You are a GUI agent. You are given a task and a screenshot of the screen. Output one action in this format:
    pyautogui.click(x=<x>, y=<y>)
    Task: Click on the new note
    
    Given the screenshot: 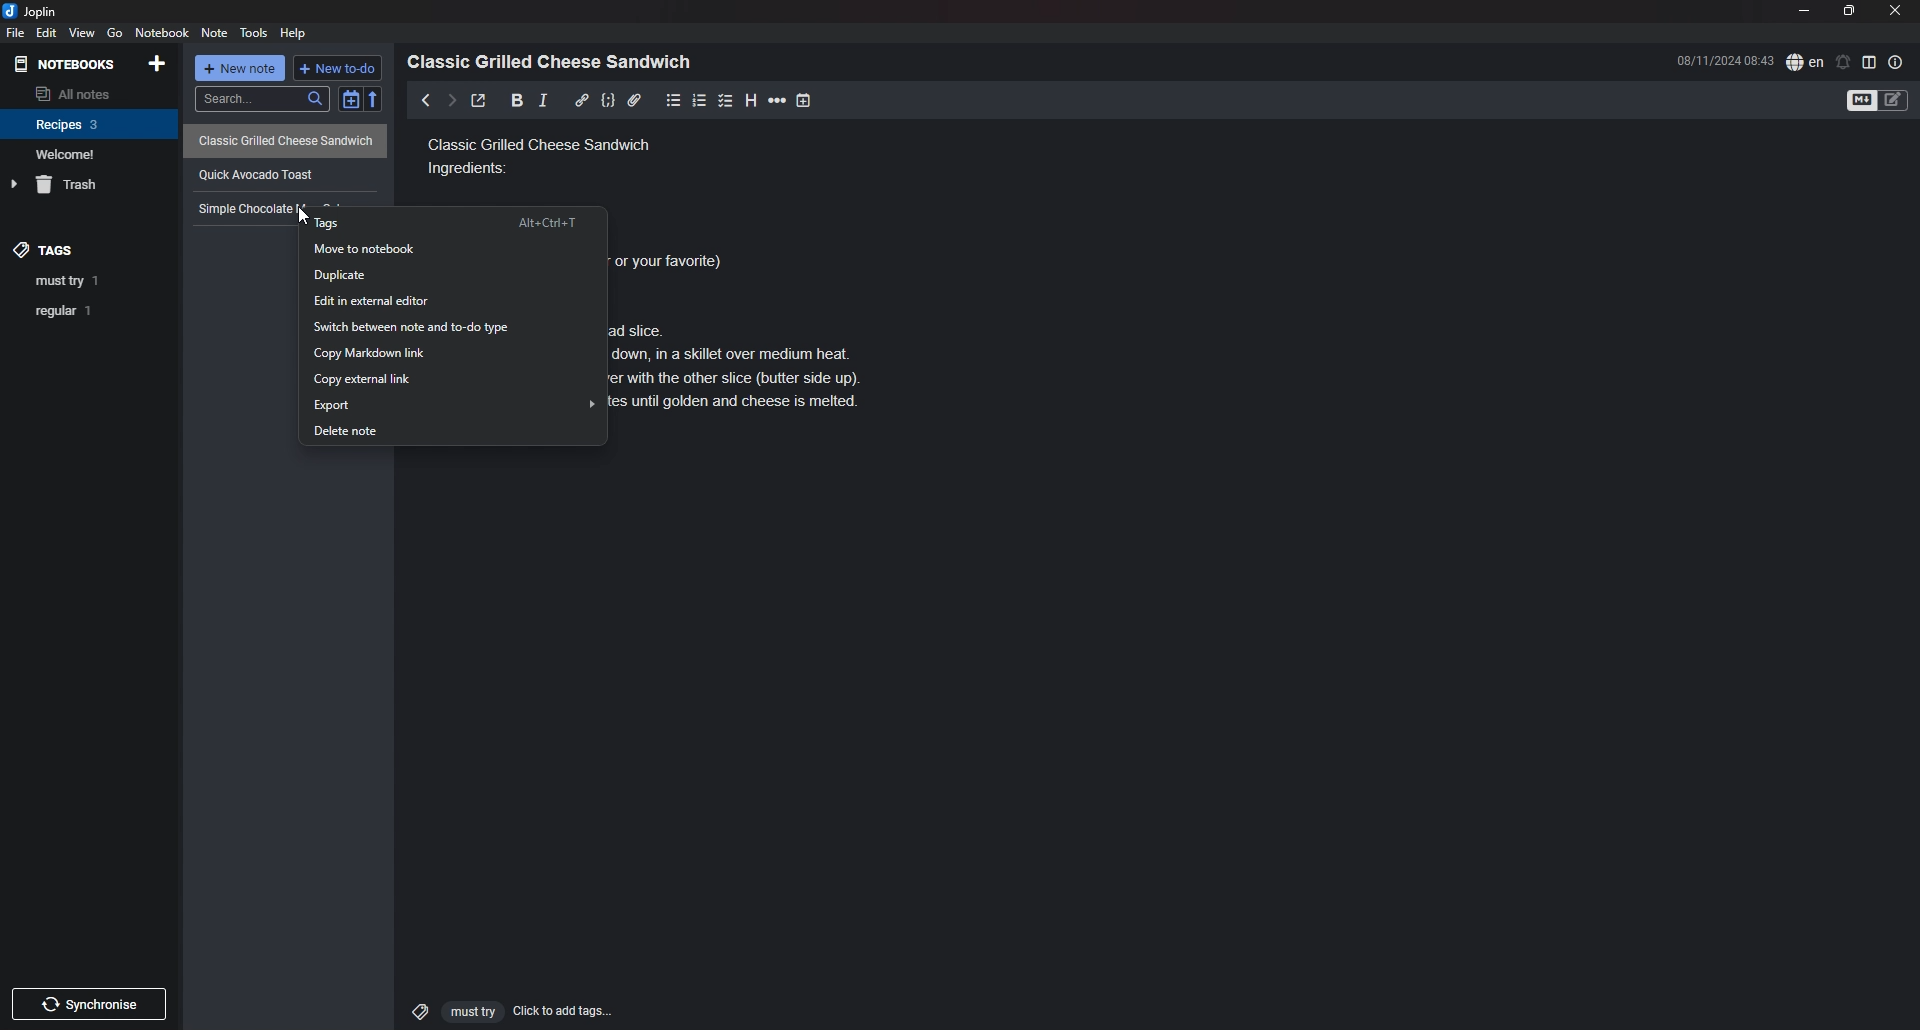 What is the action you would take?
    pyautogui.click(x=242, y=70)
    